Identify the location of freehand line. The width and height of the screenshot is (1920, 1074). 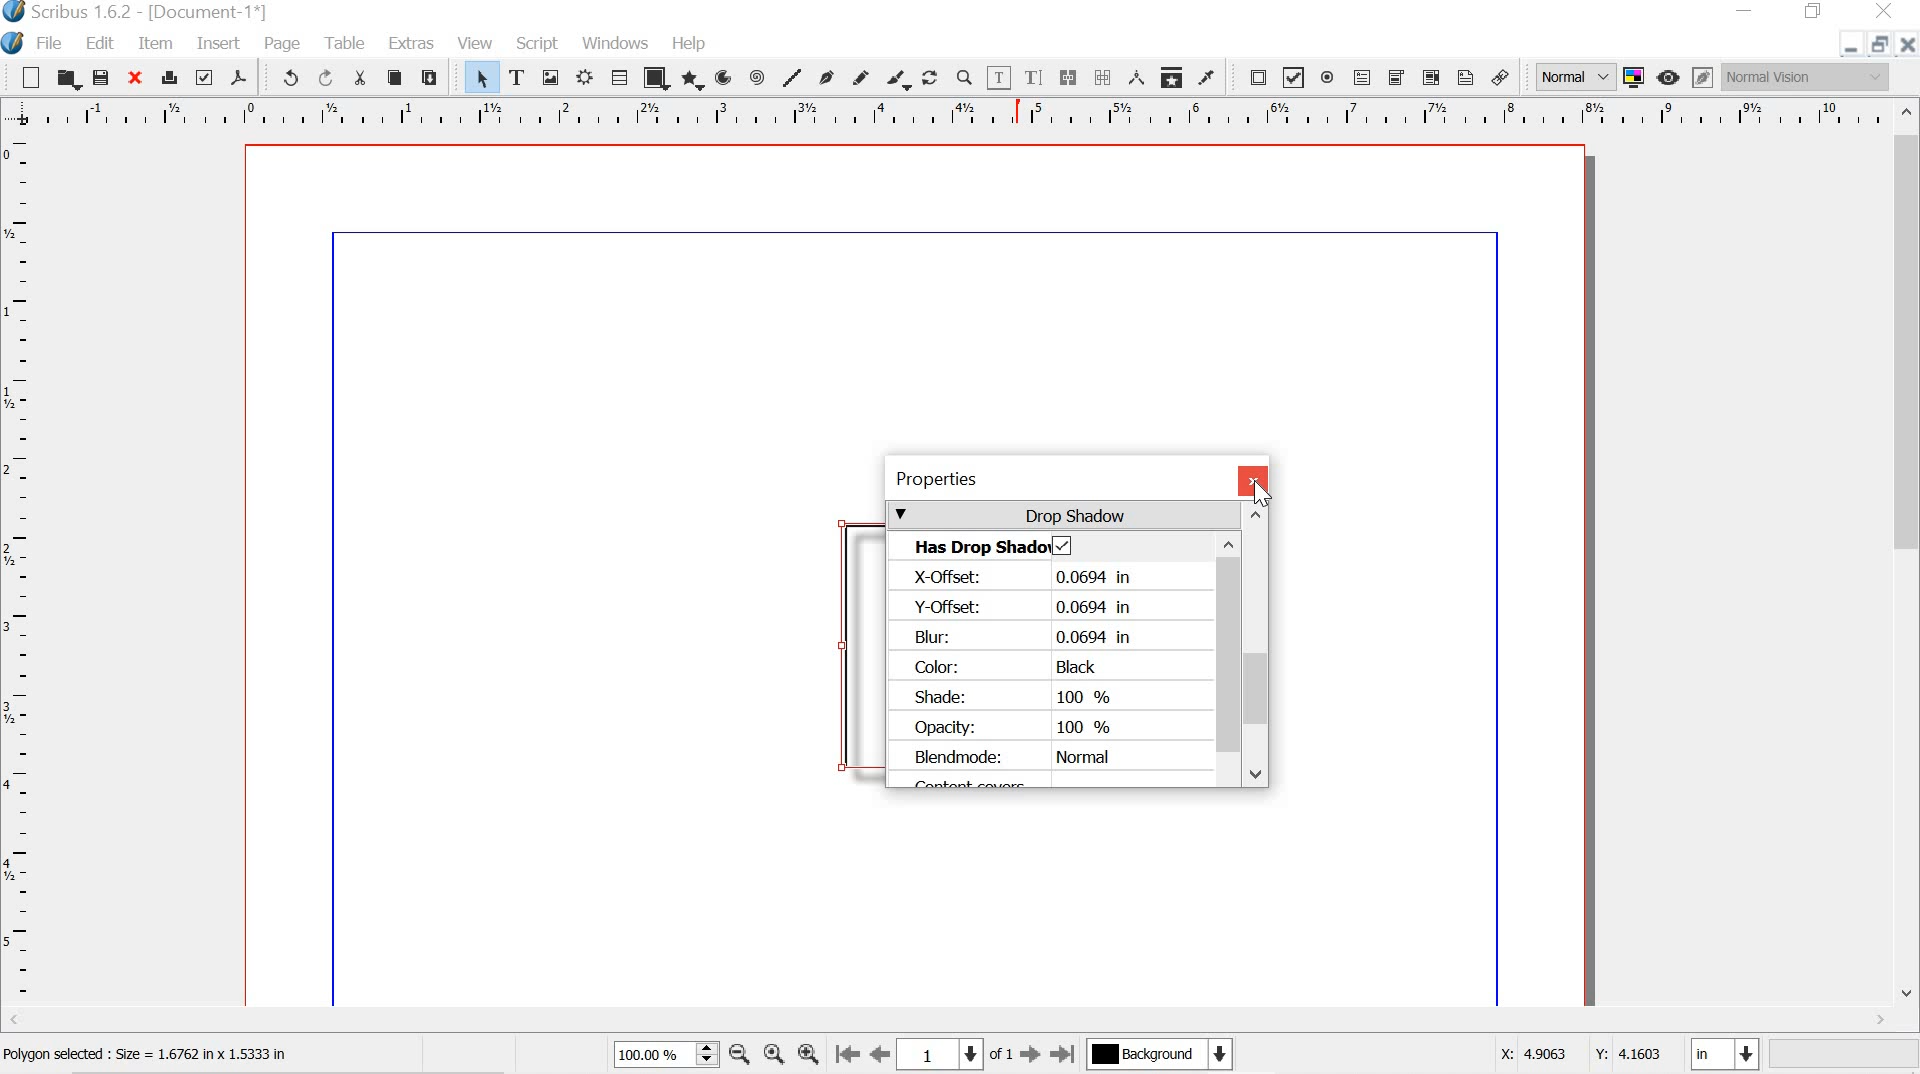
(863, 78).